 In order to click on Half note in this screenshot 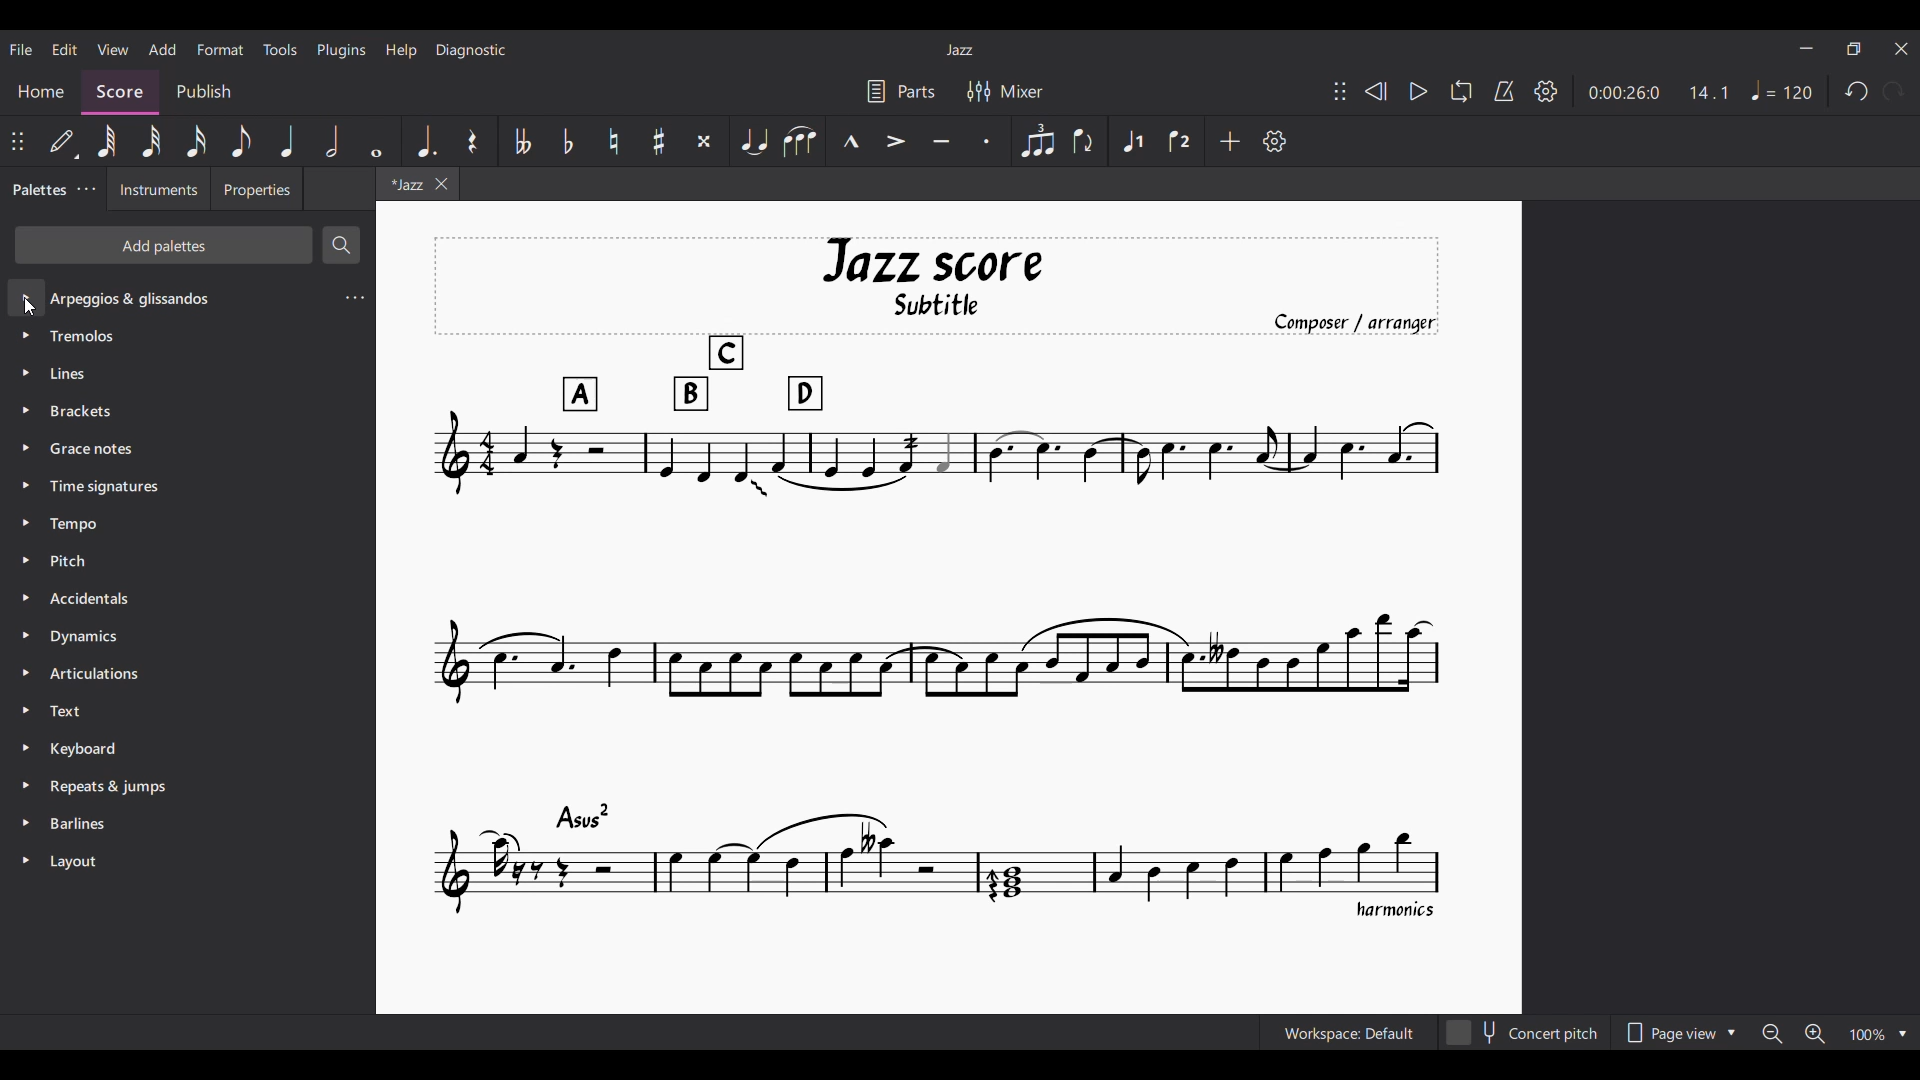, I will do `click(333, 141)`.